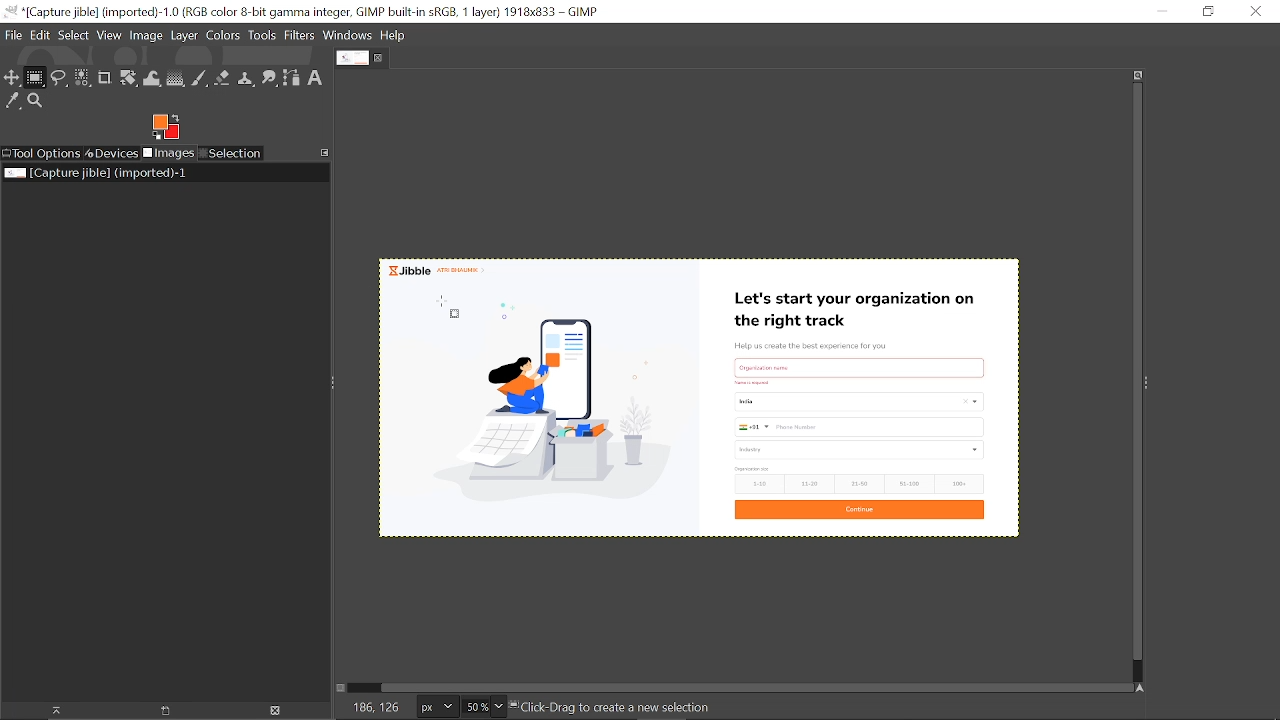 This screenshot has width=1280, height=720. I want to click on Close tab, so click(381, 58).